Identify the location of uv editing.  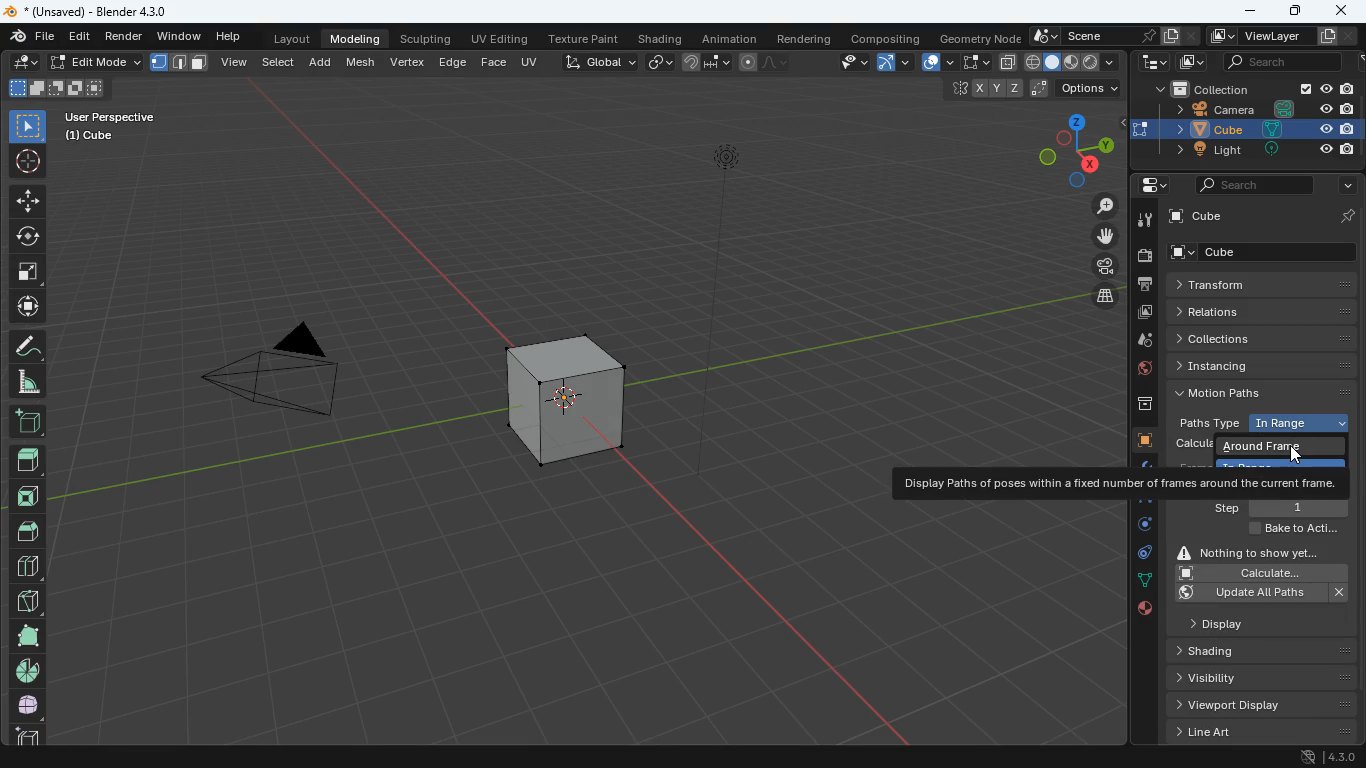
(503, 40).